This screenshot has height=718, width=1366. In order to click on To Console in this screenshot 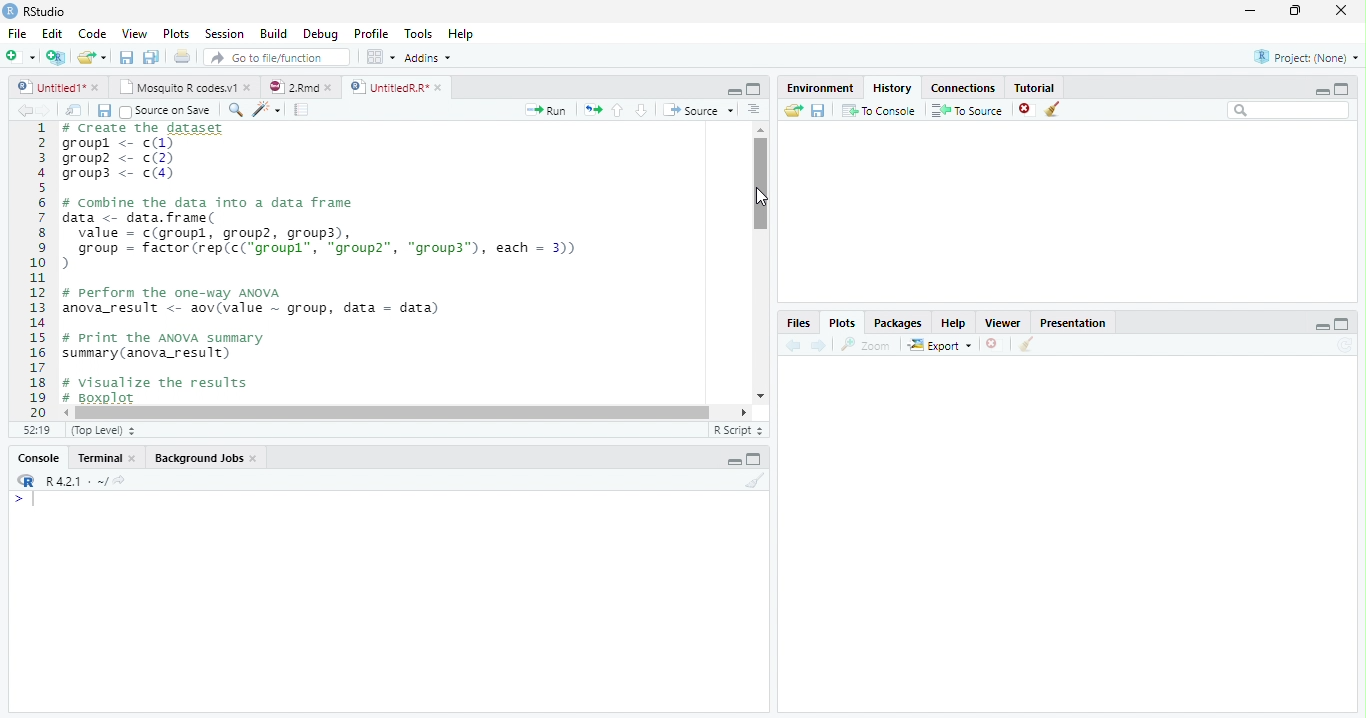, I will do `click(879, 110)`.